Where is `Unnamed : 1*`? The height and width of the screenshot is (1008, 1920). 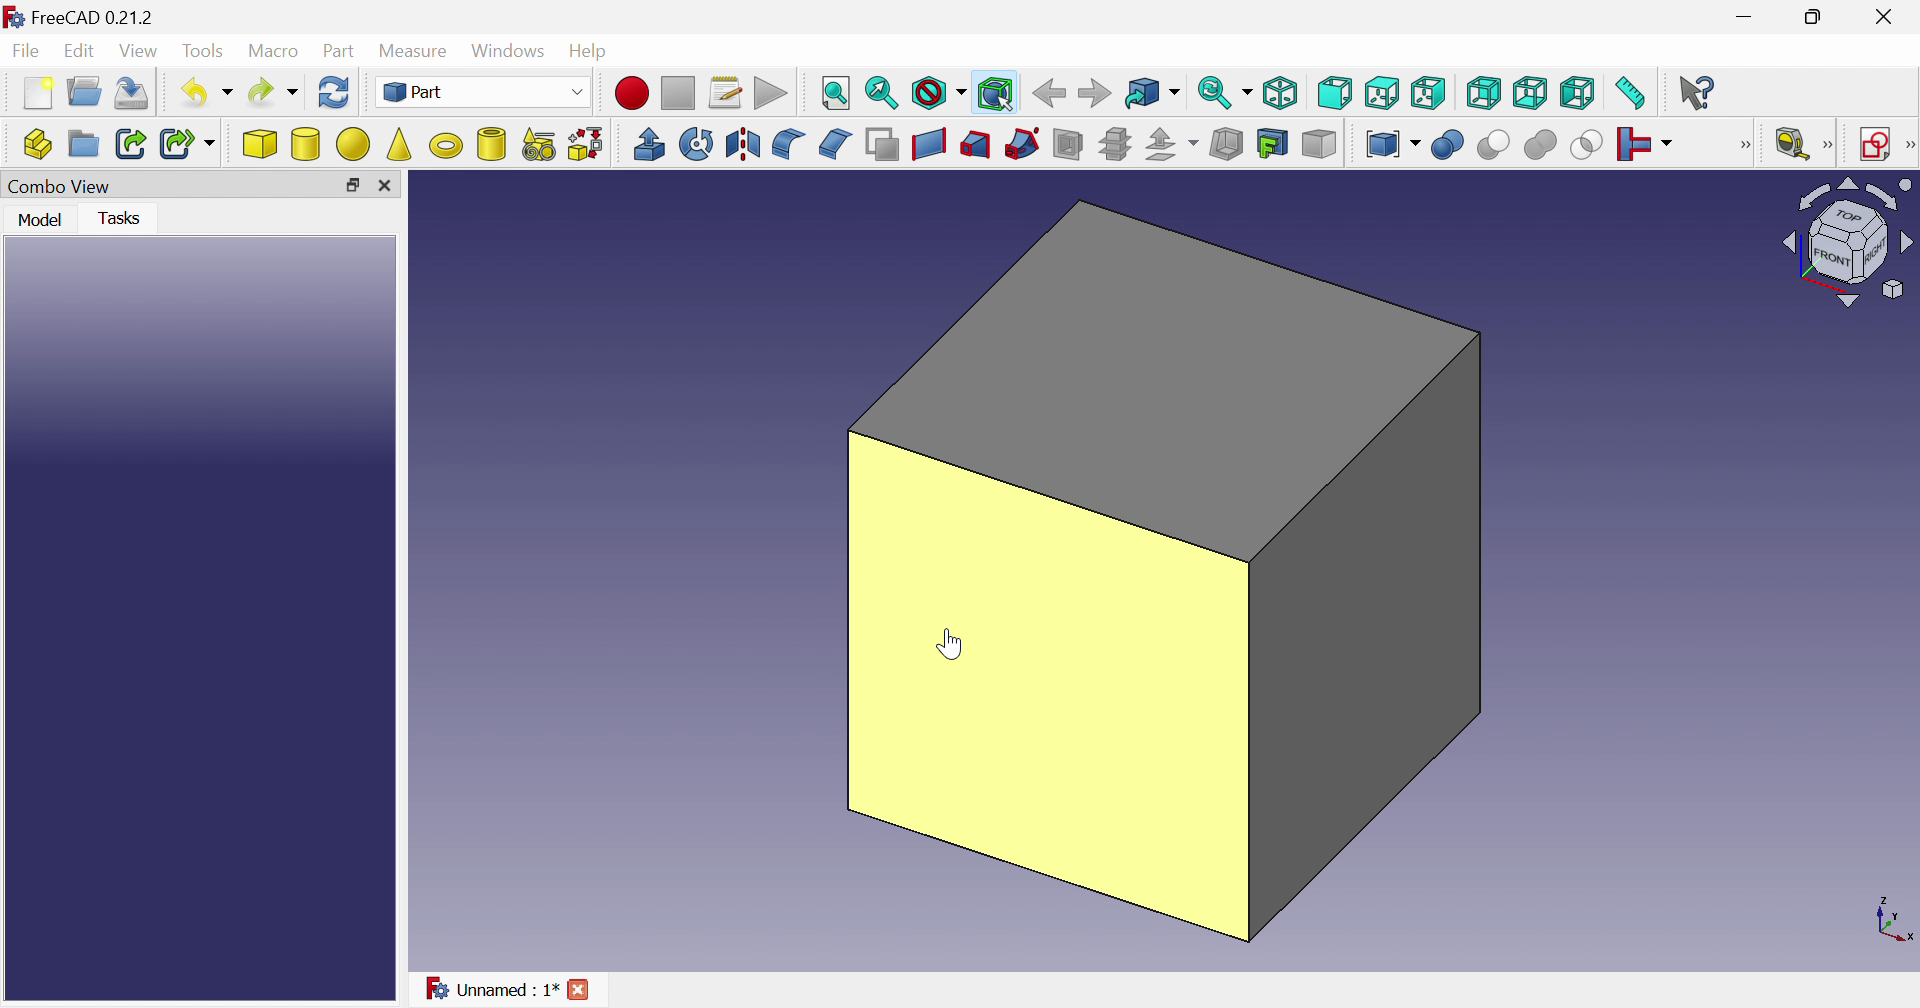 Unnamed : 1* is located at coordinates (491, 990).